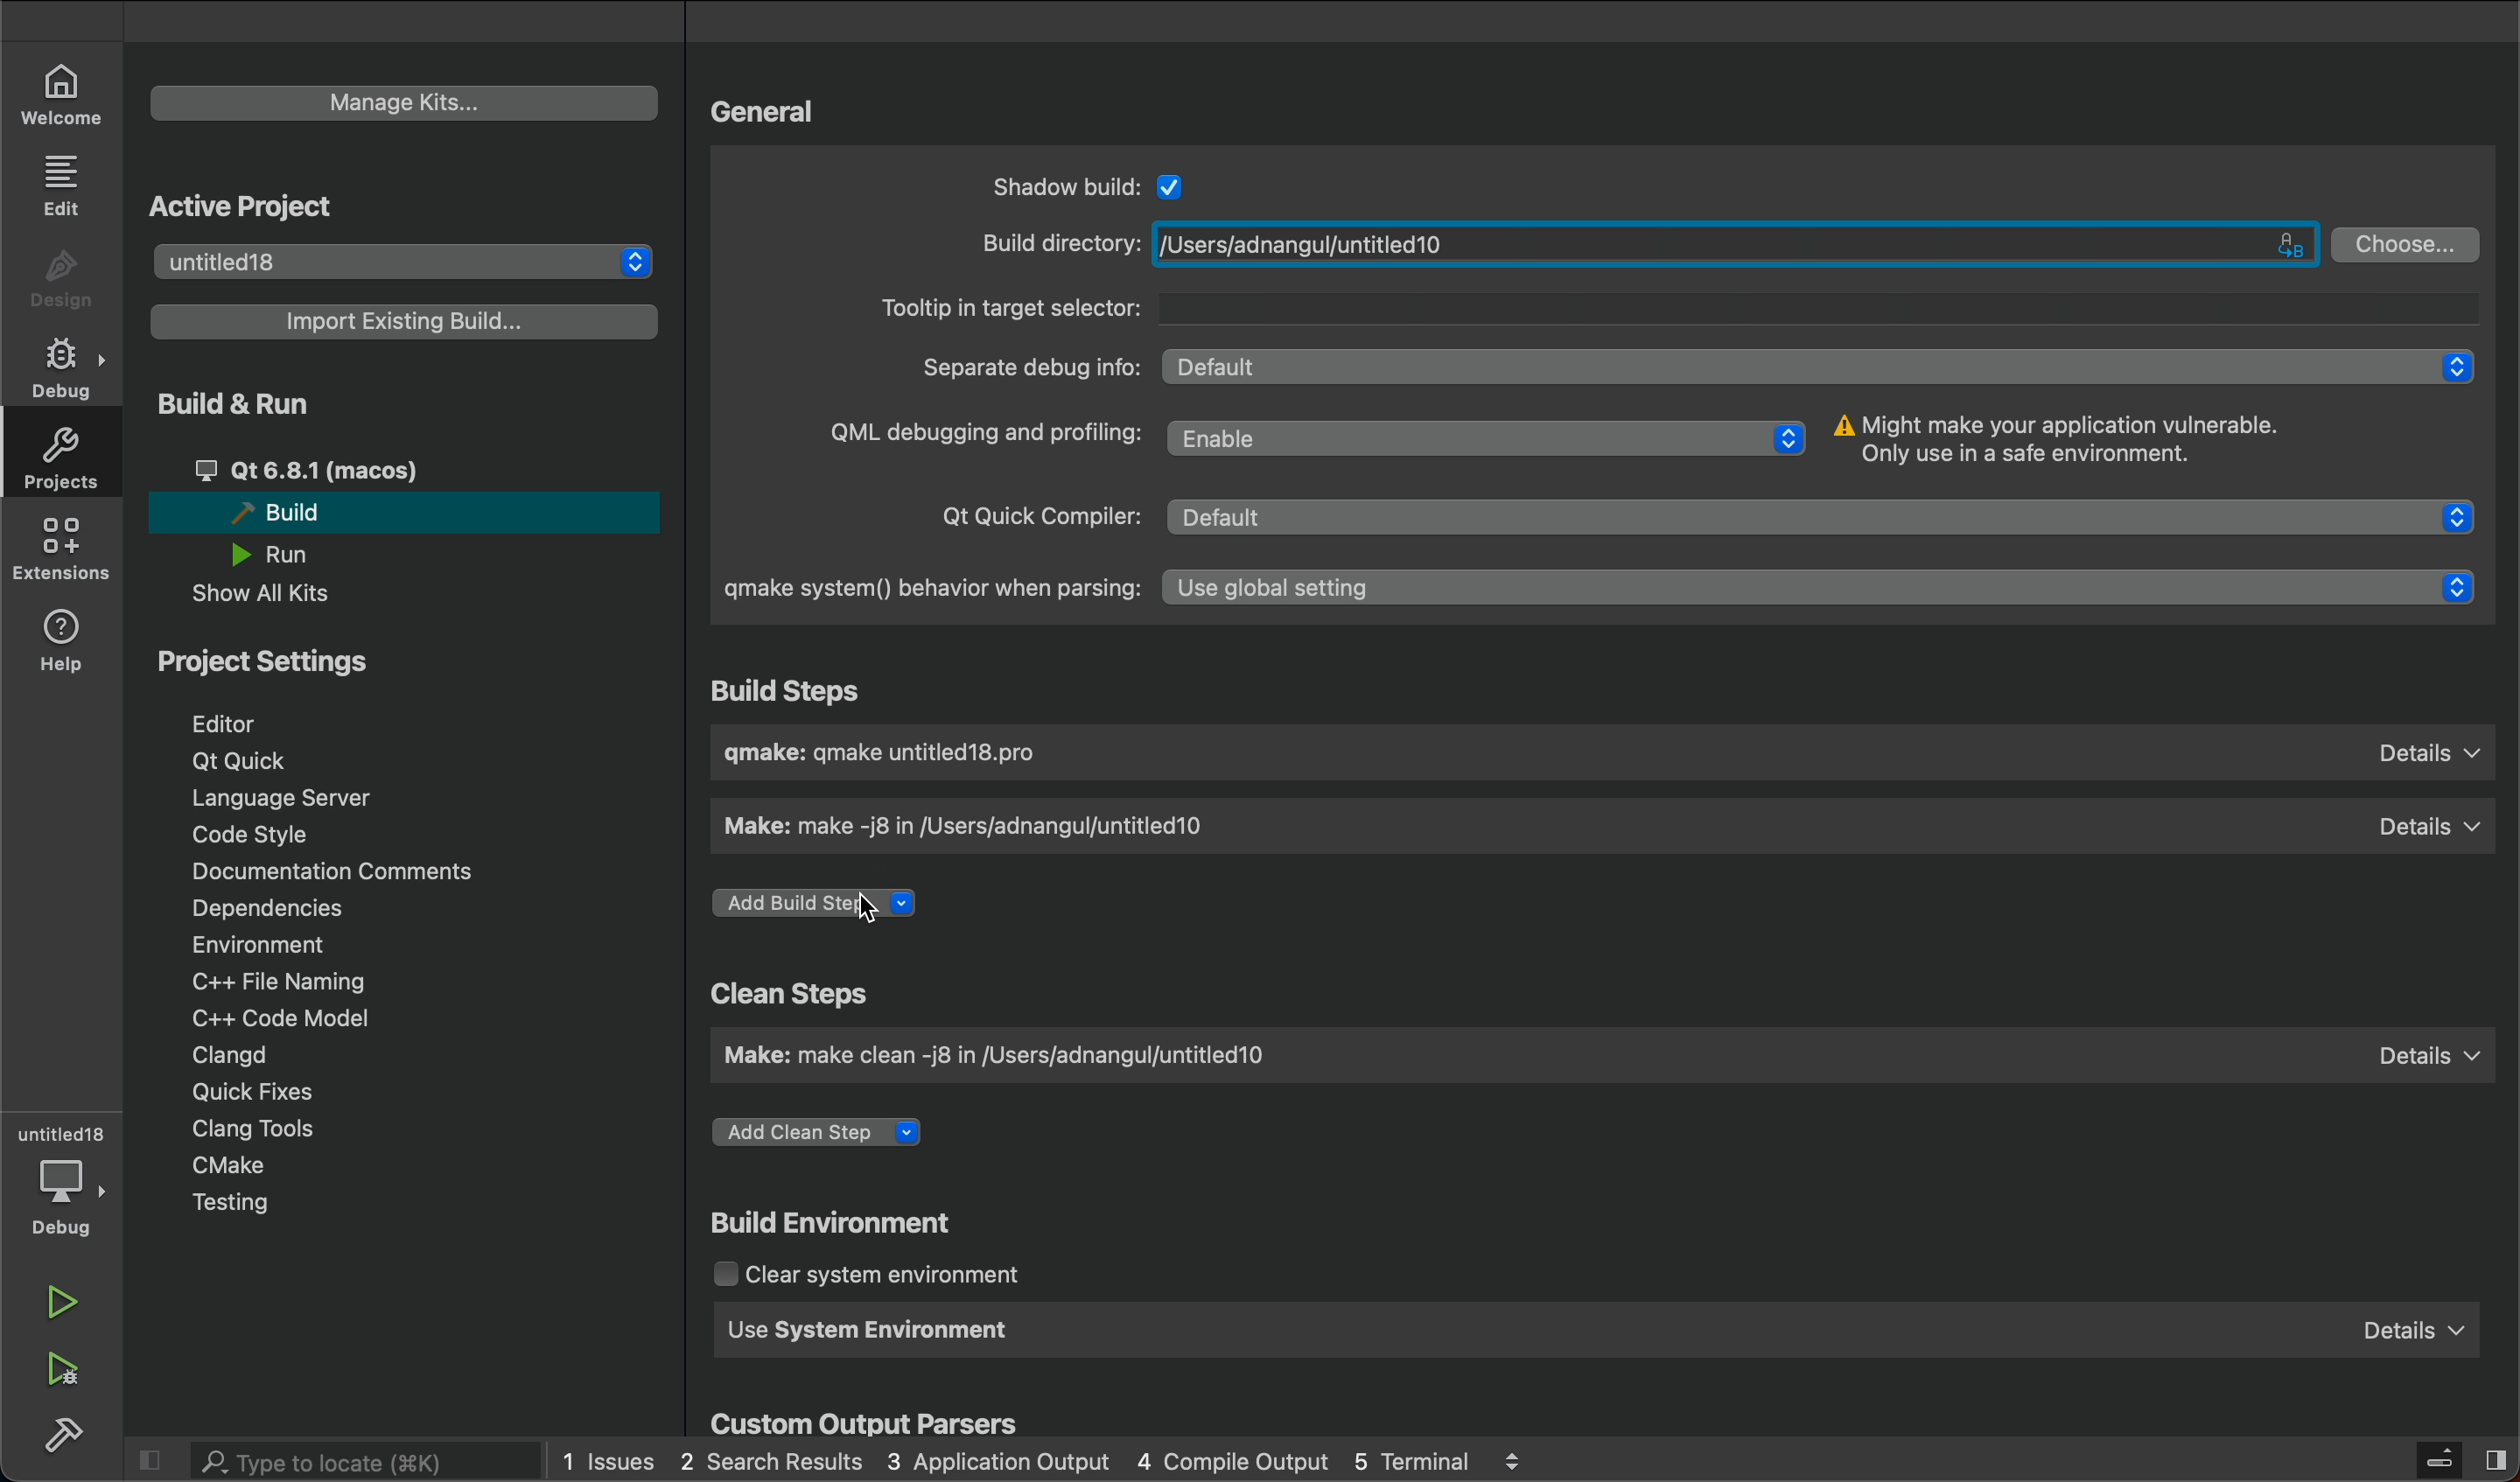 The width and height of the screenshot is (2520, 1482). What do you see at coordinates (73, 1440) in the screenshot?
I see `build` at bounding box center [73, 1440].